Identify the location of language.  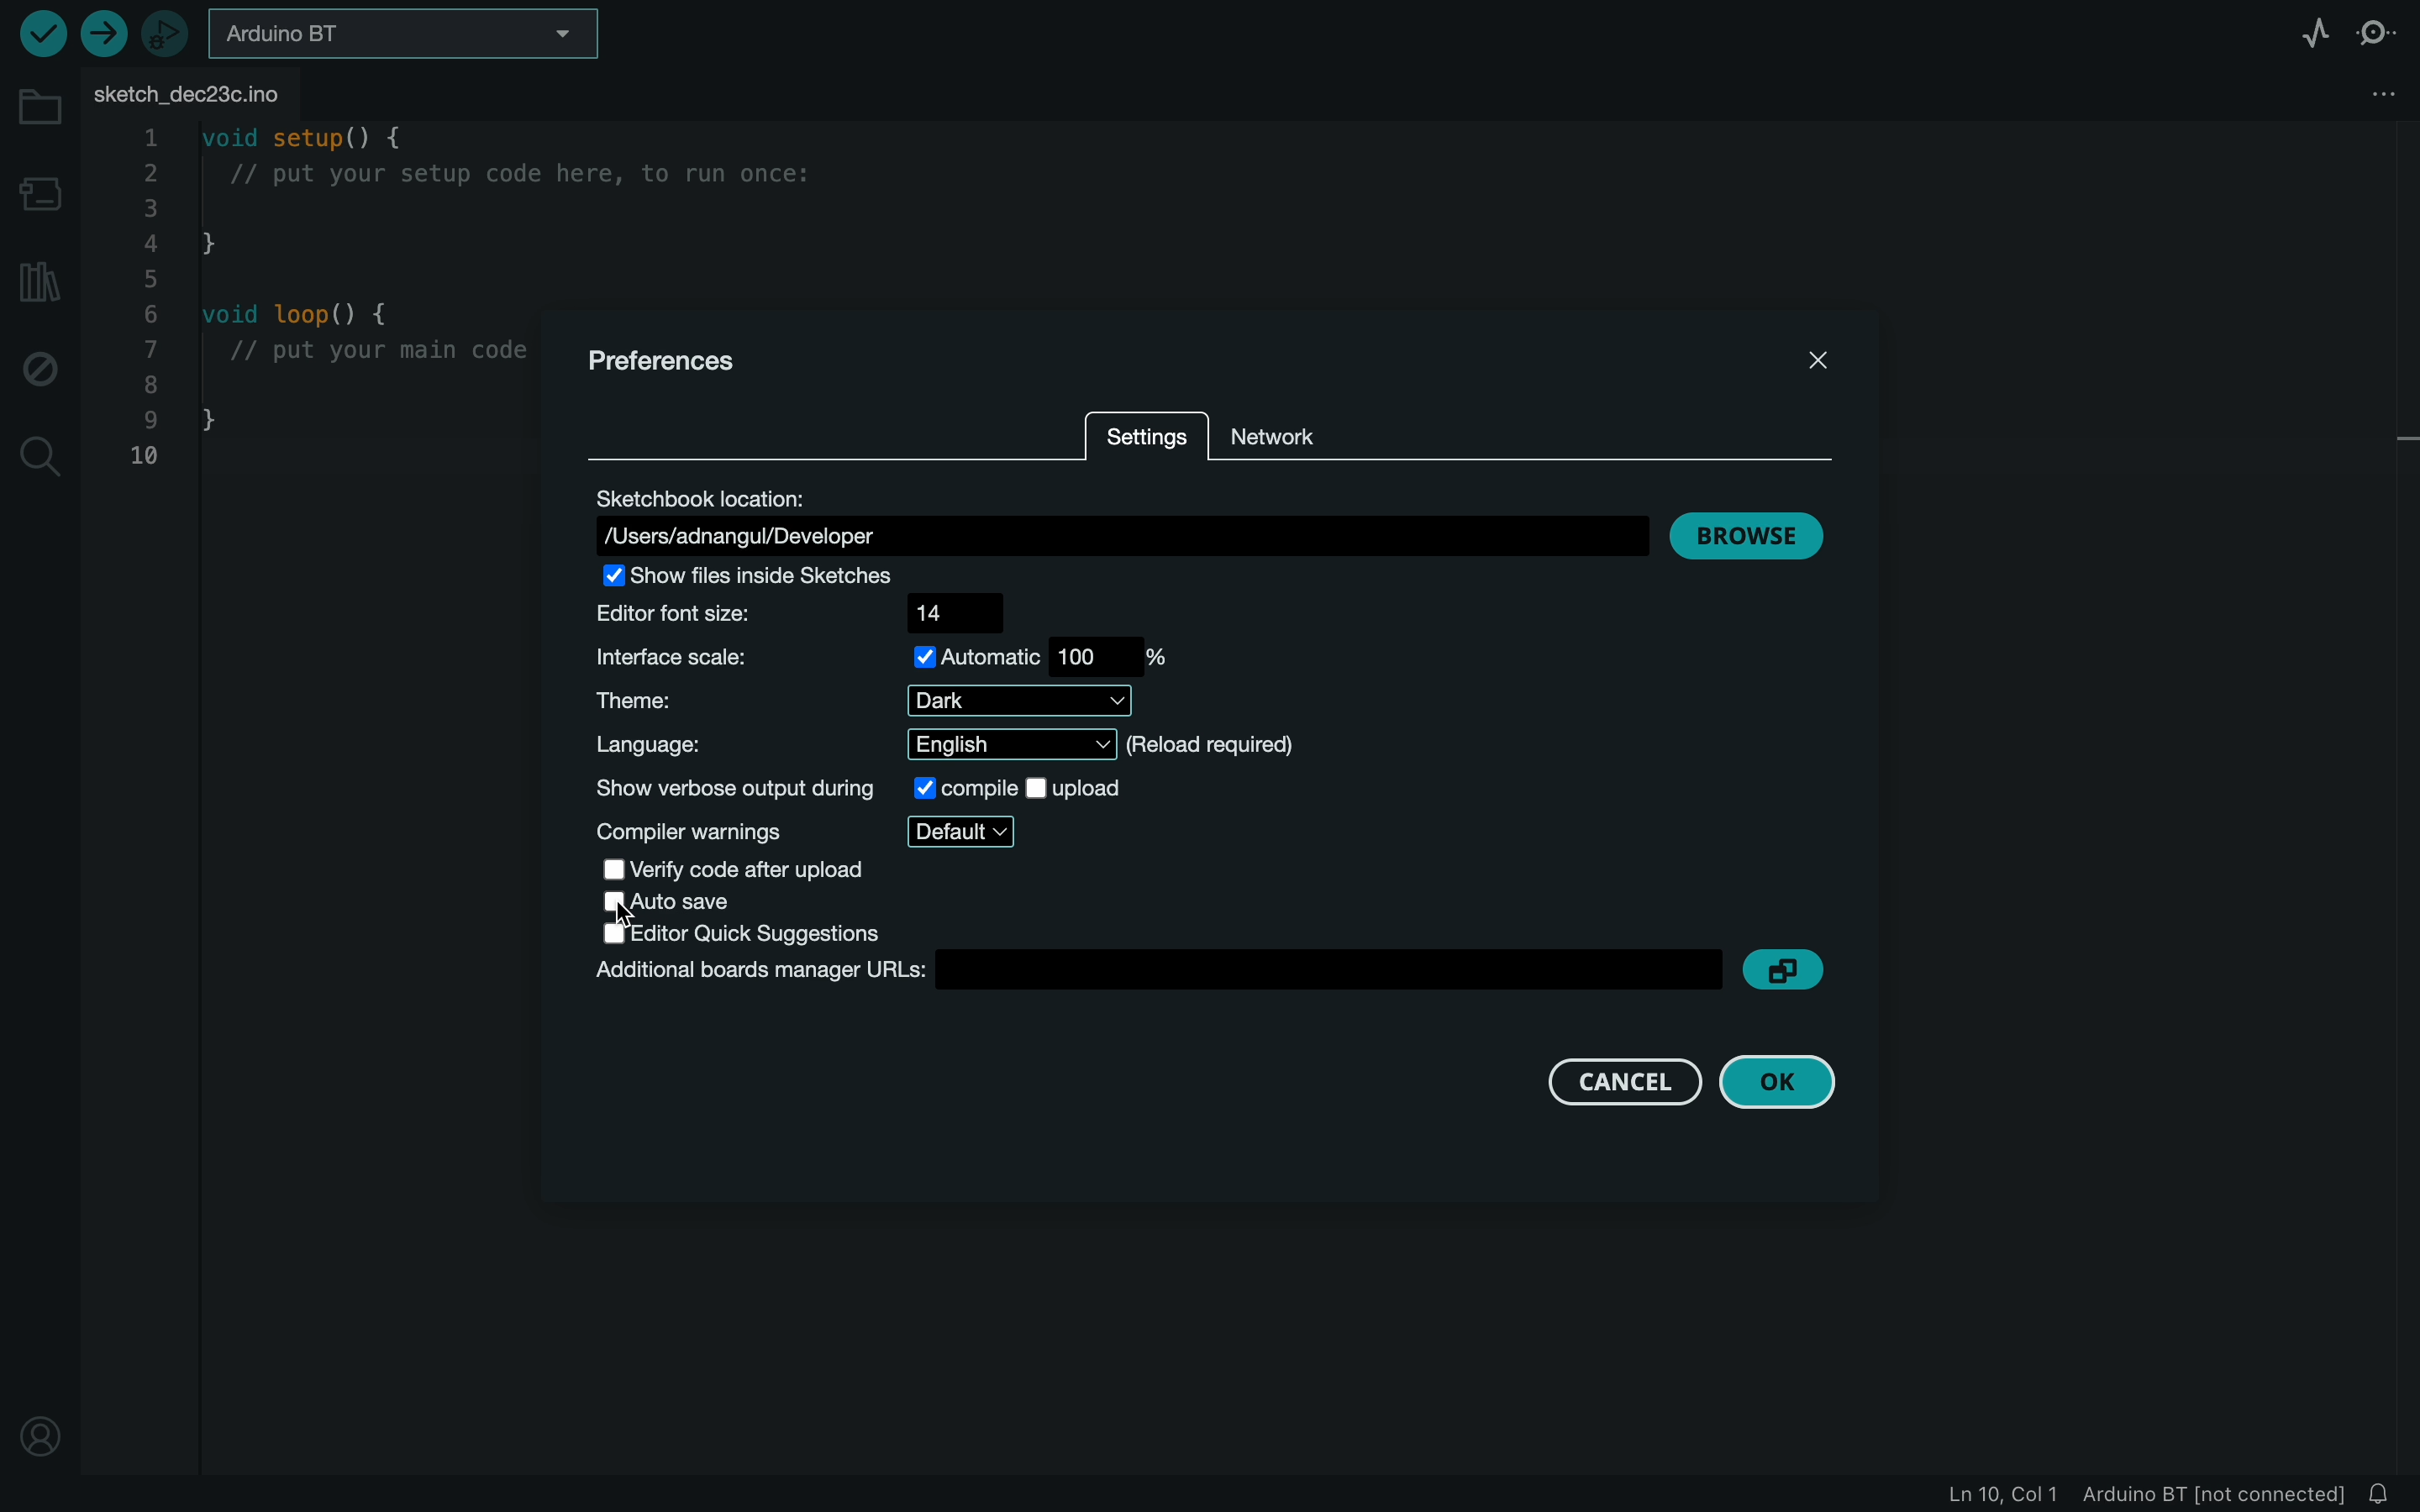
(956, 745).